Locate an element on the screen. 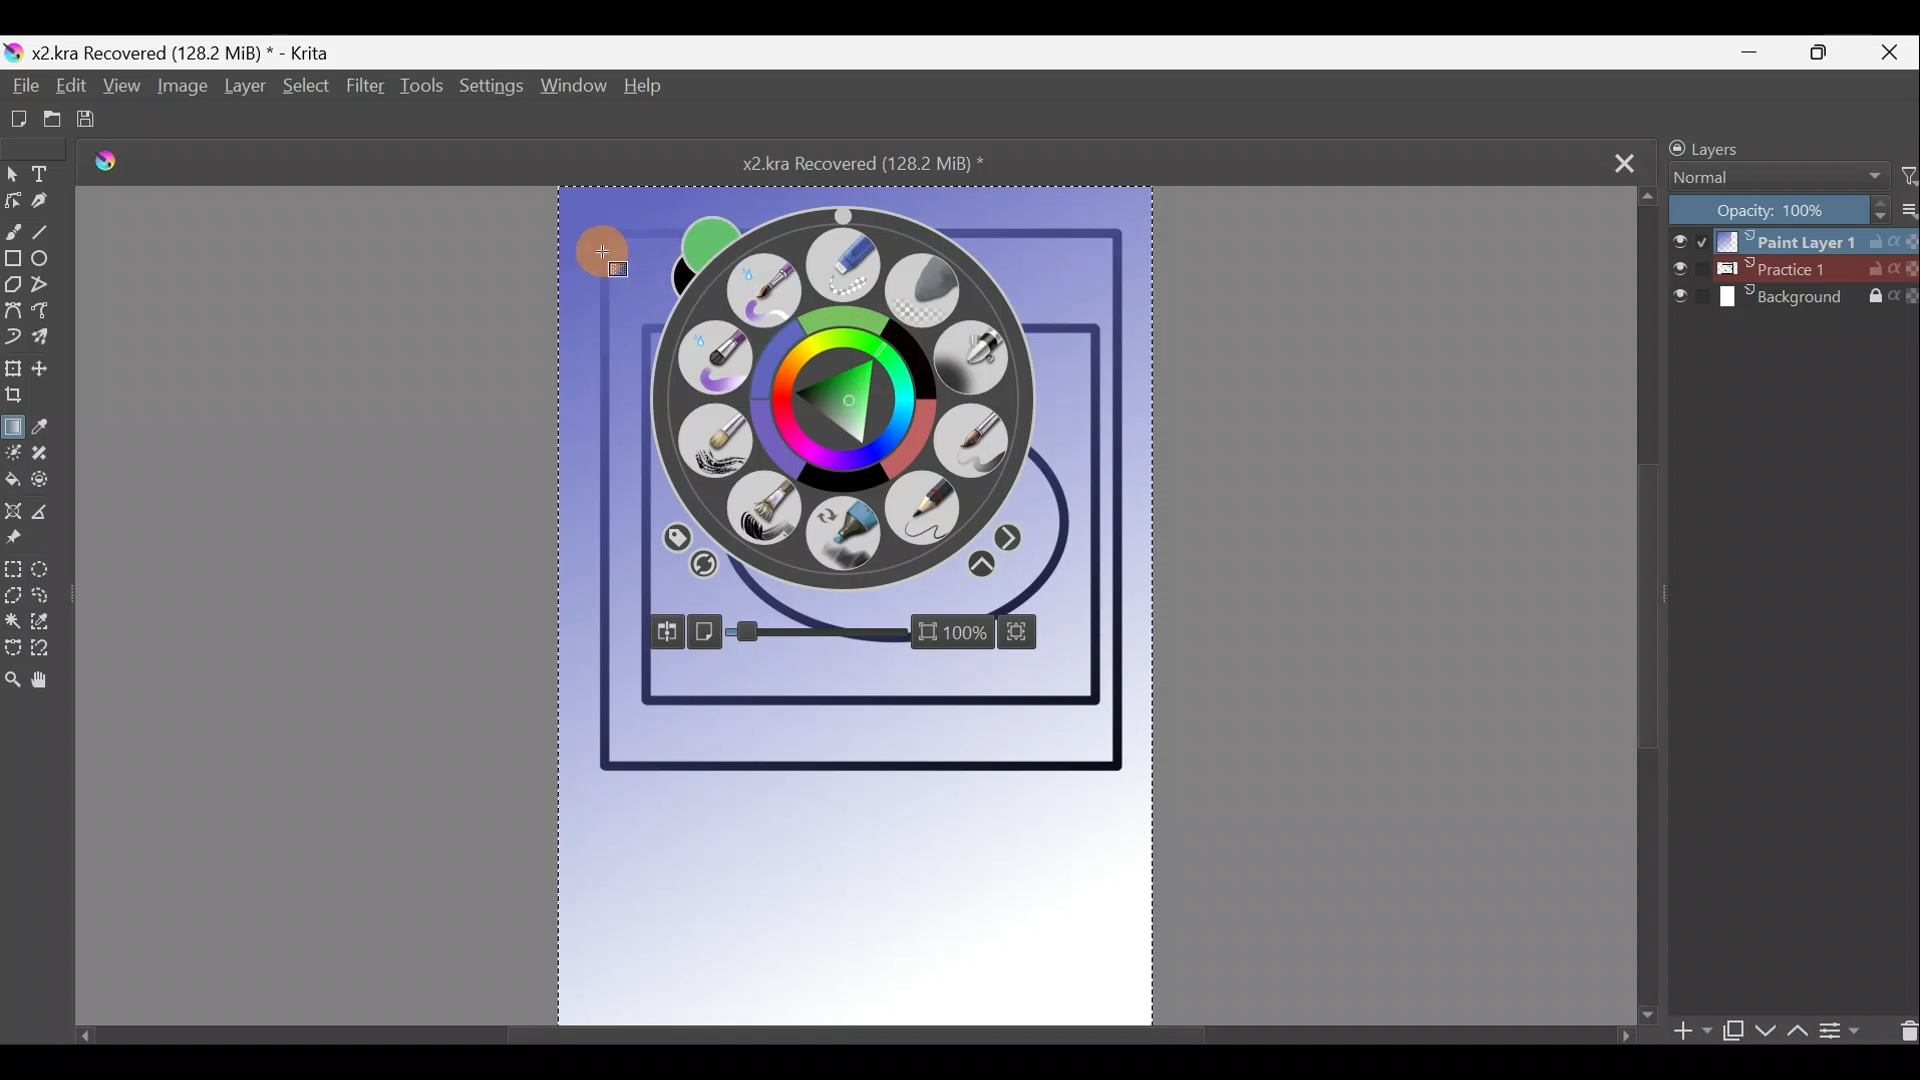 This screenshot has height=1080, width=1920. Canvas is located at coordinates (854, 843).